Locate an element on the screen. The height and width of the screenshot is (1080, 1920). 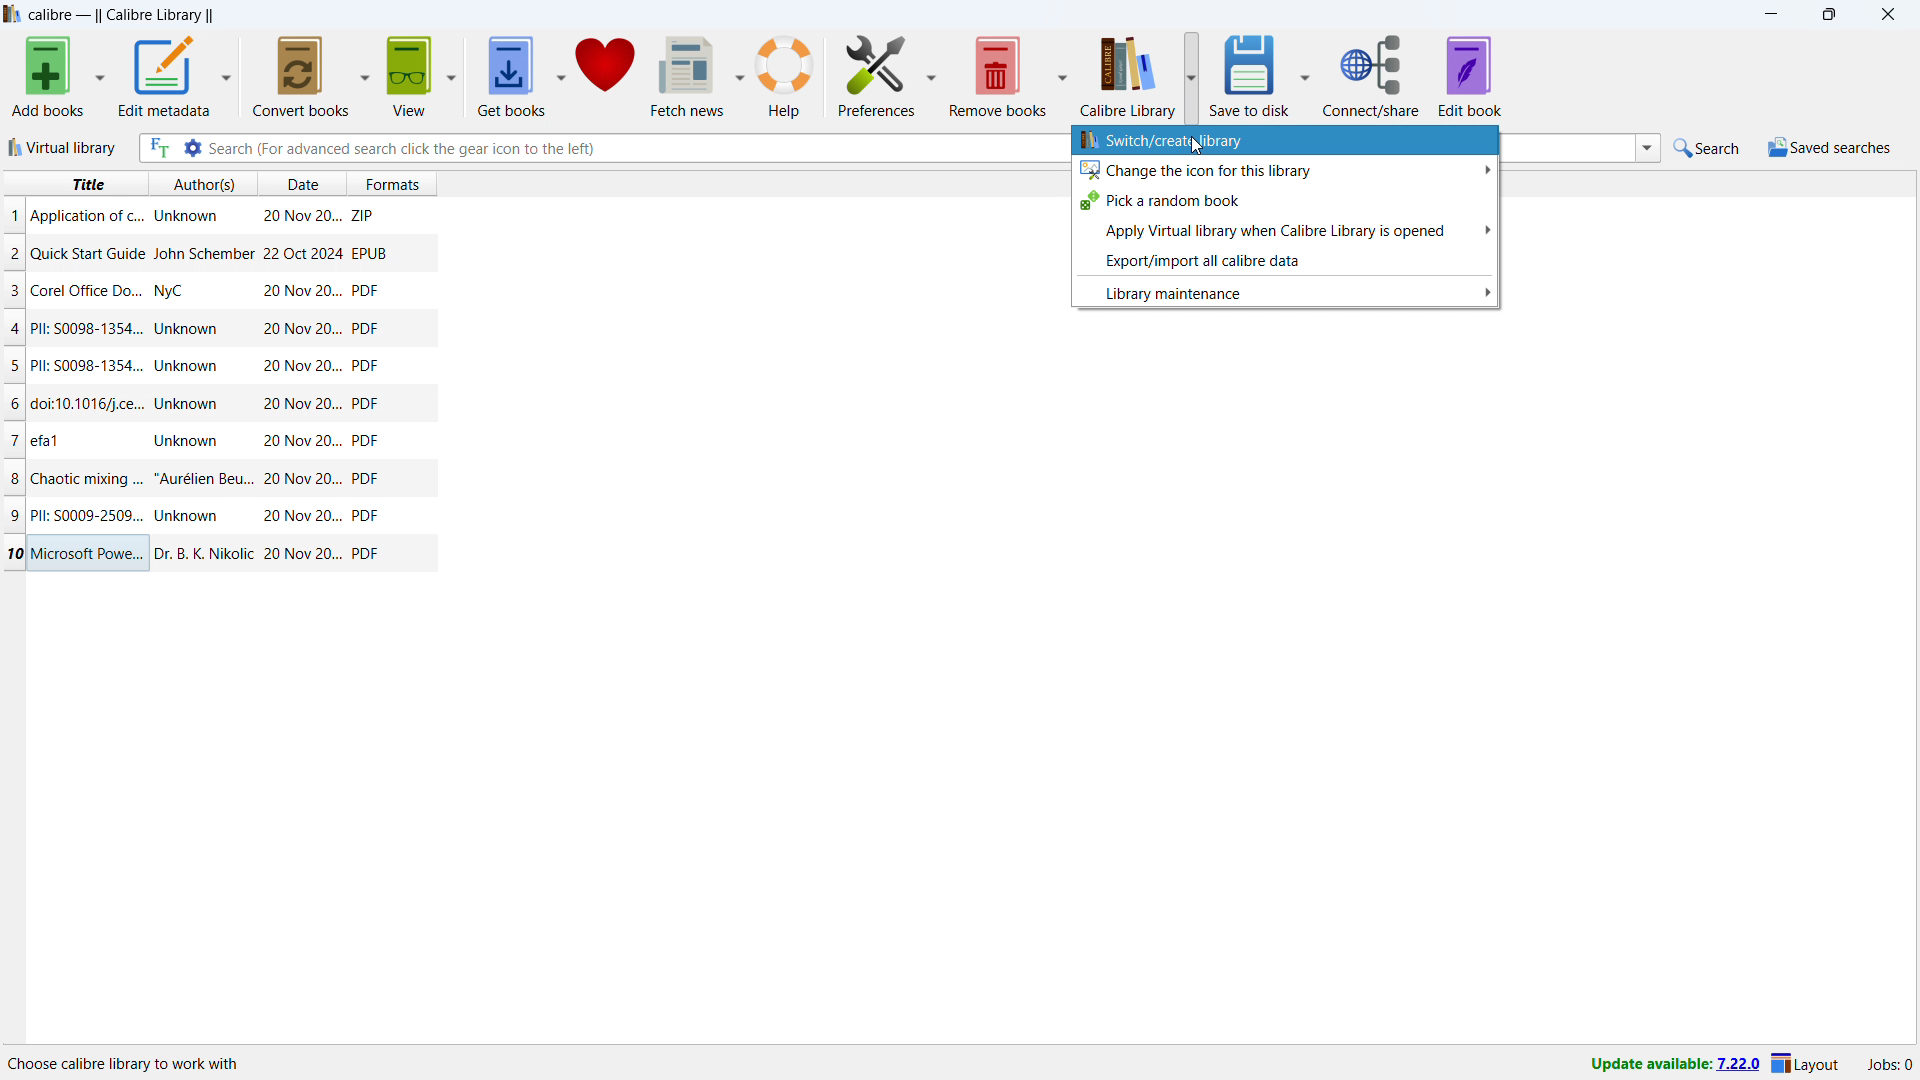
search history is located at coordinates (1648, 149).